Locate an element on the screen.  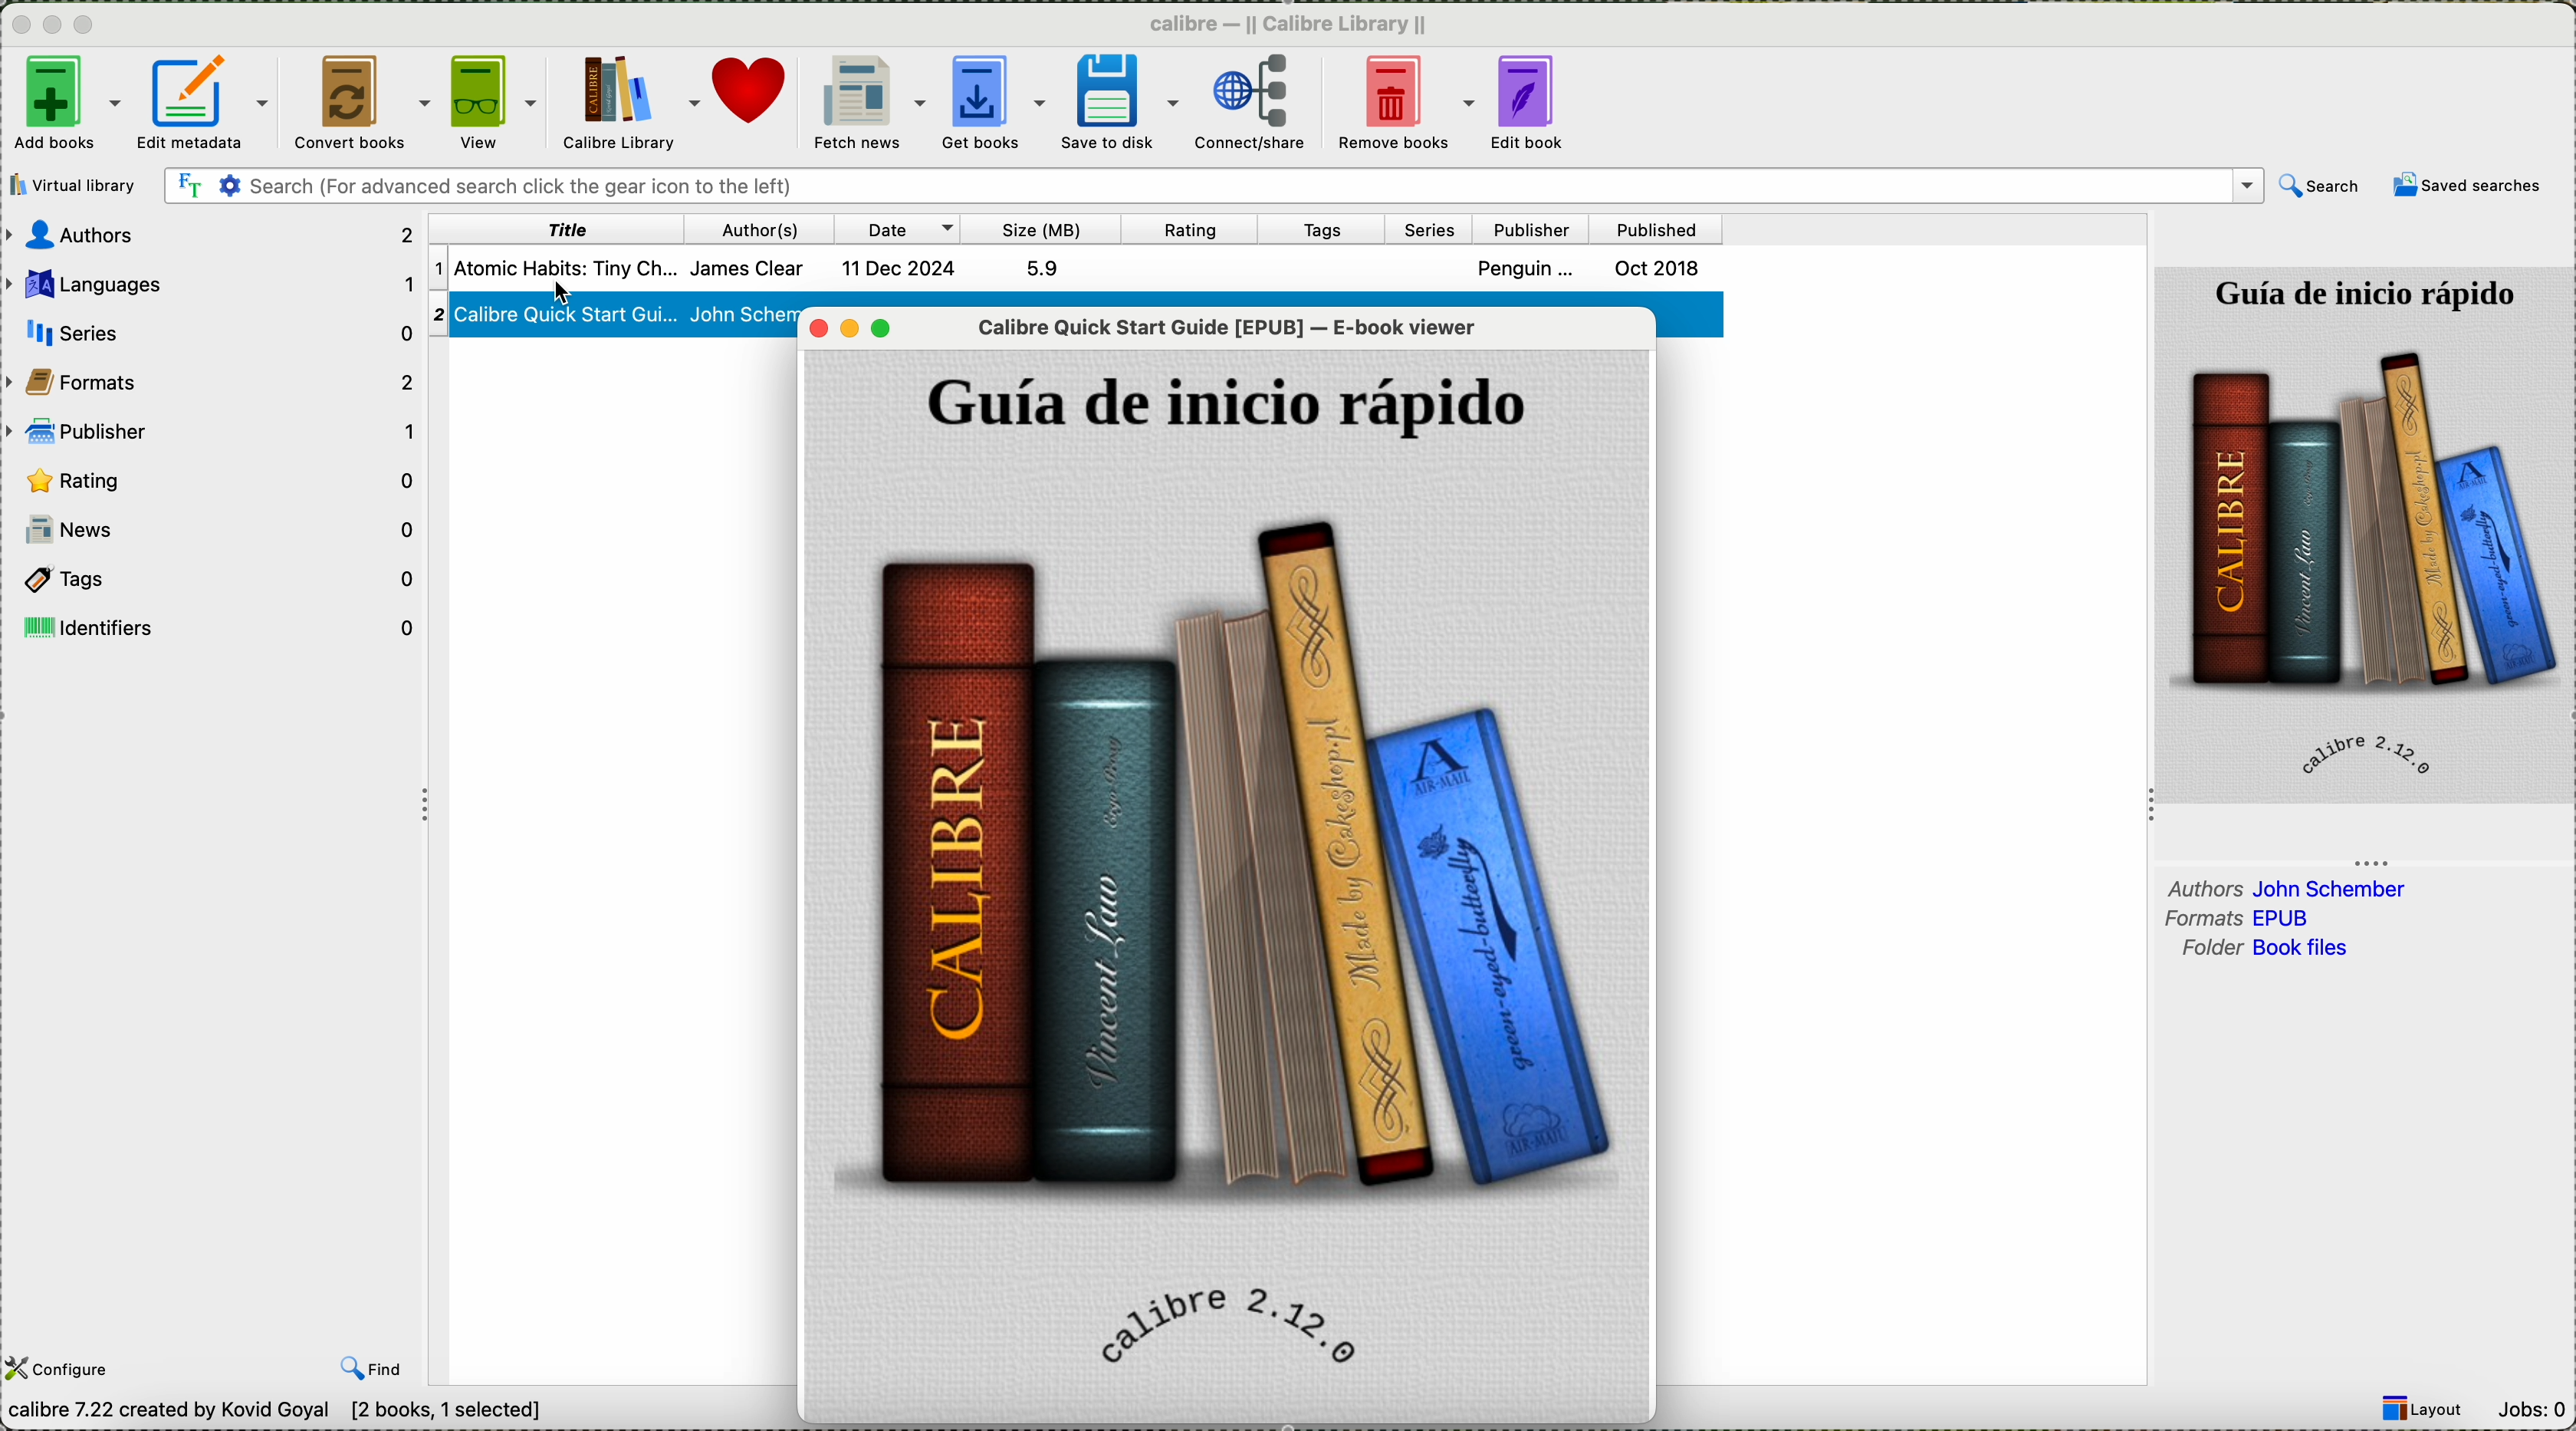
layout is located at coordinates (2420, 1411).